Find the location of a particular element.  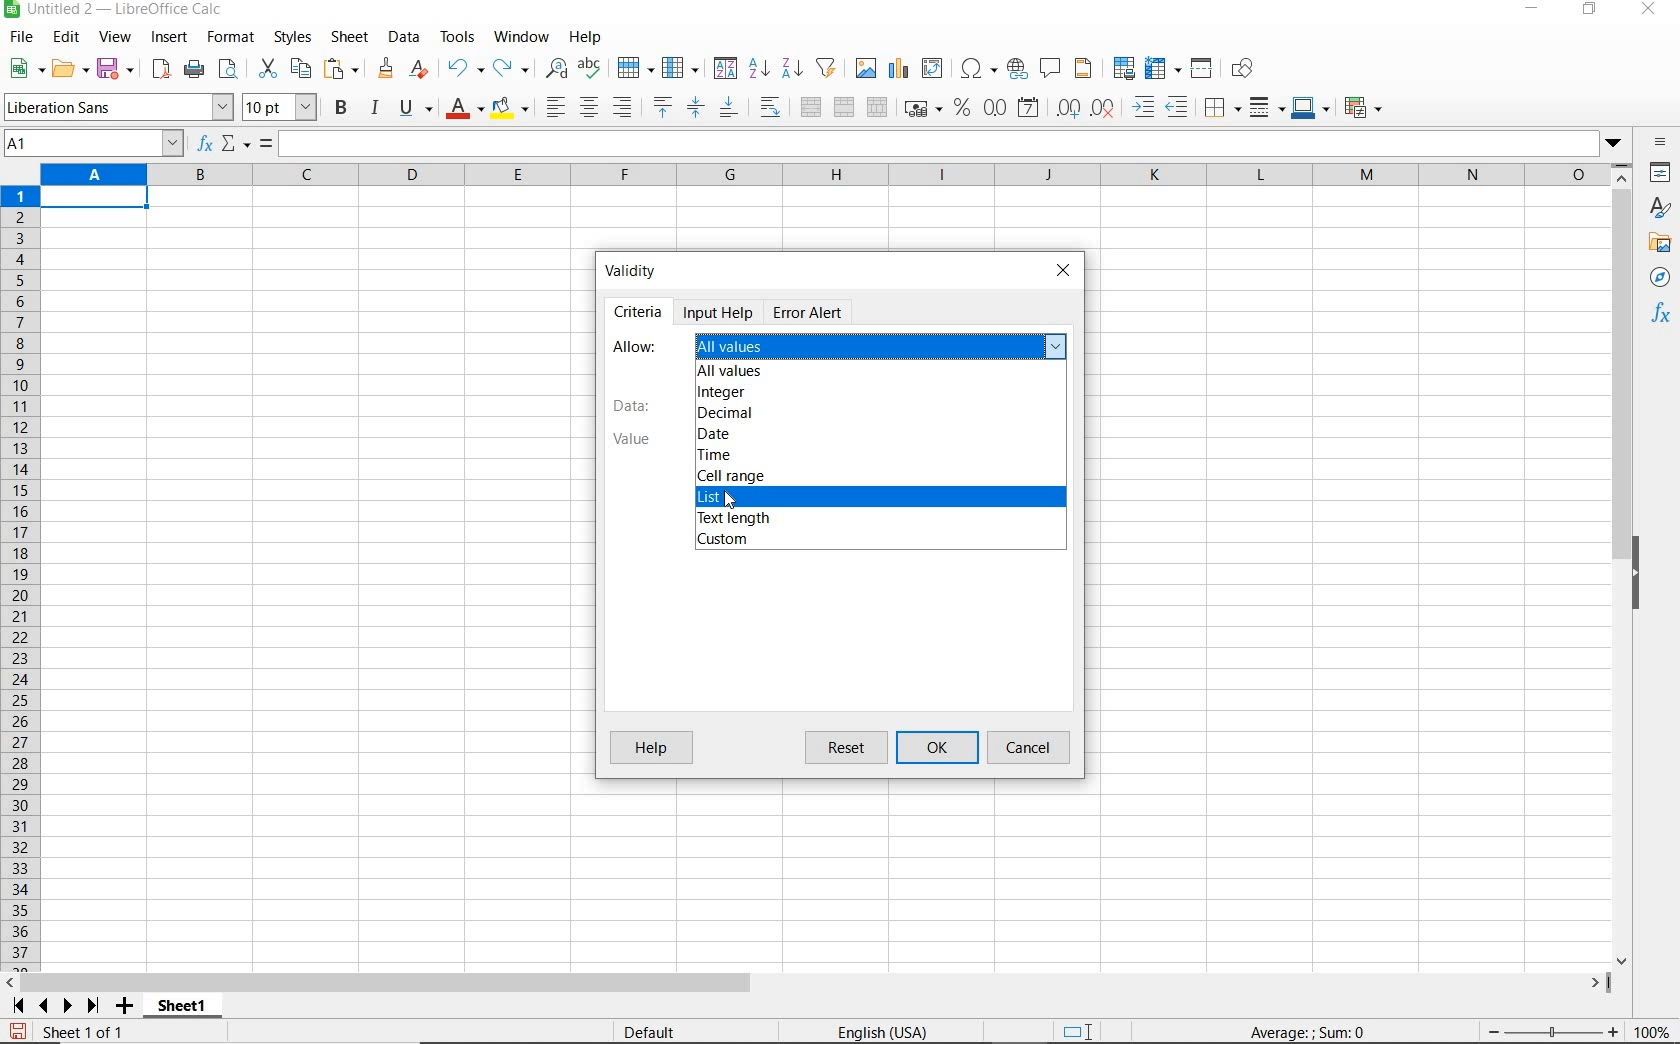

Value is located at coordinates (628, 439).